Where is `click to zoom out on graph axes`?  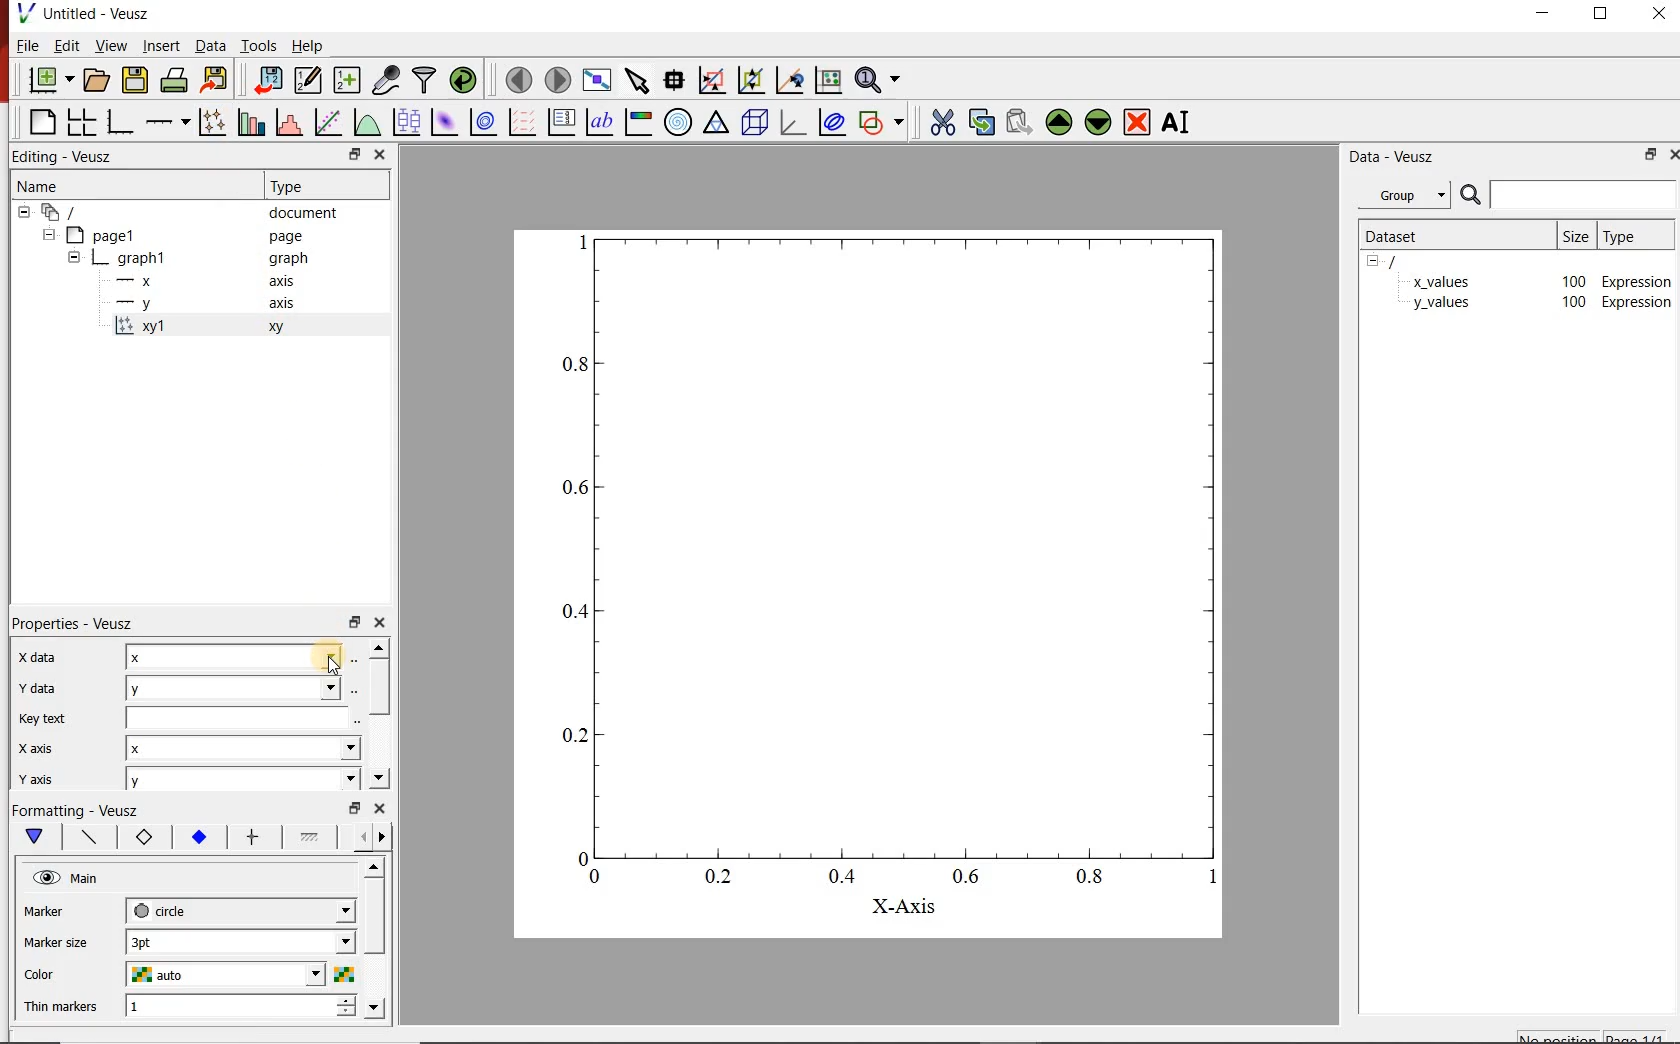 click to zoom out on graph axes is located at coordinates (748, 81).